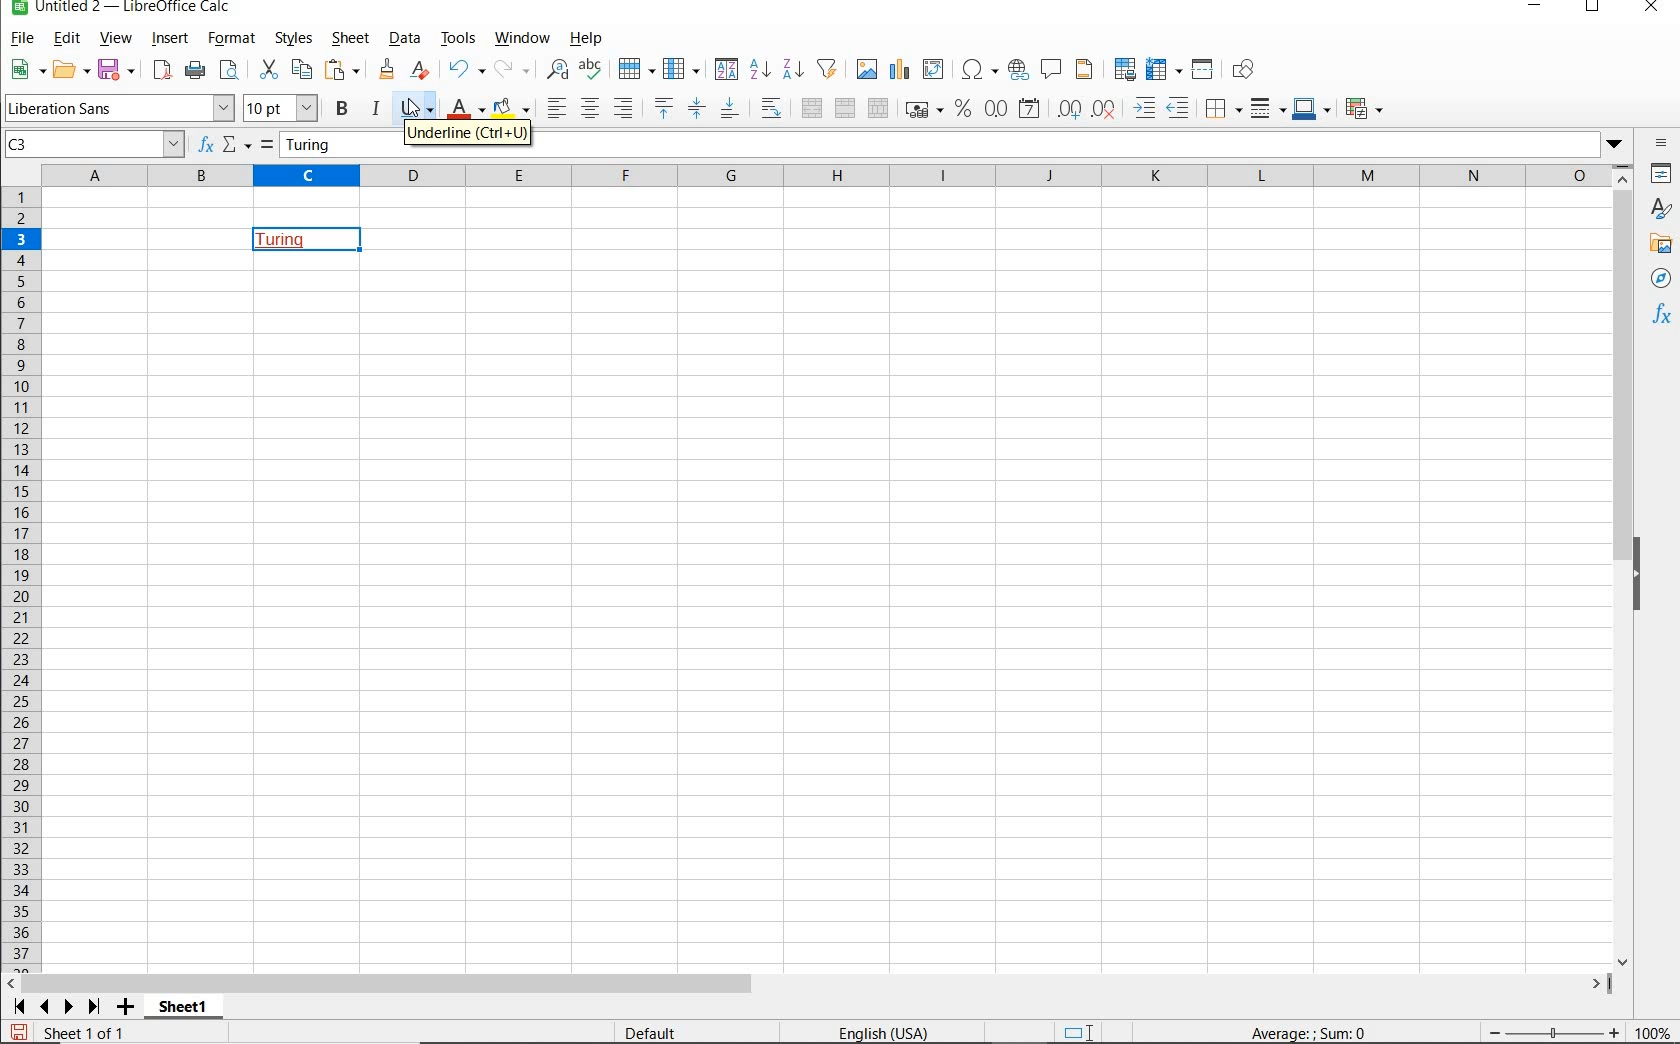 This screenshot has width=1680, height=1044. What do you see at coordinates (172, 40) in the screenshot?
I see `INSERT` at bounding box center [172, 40].